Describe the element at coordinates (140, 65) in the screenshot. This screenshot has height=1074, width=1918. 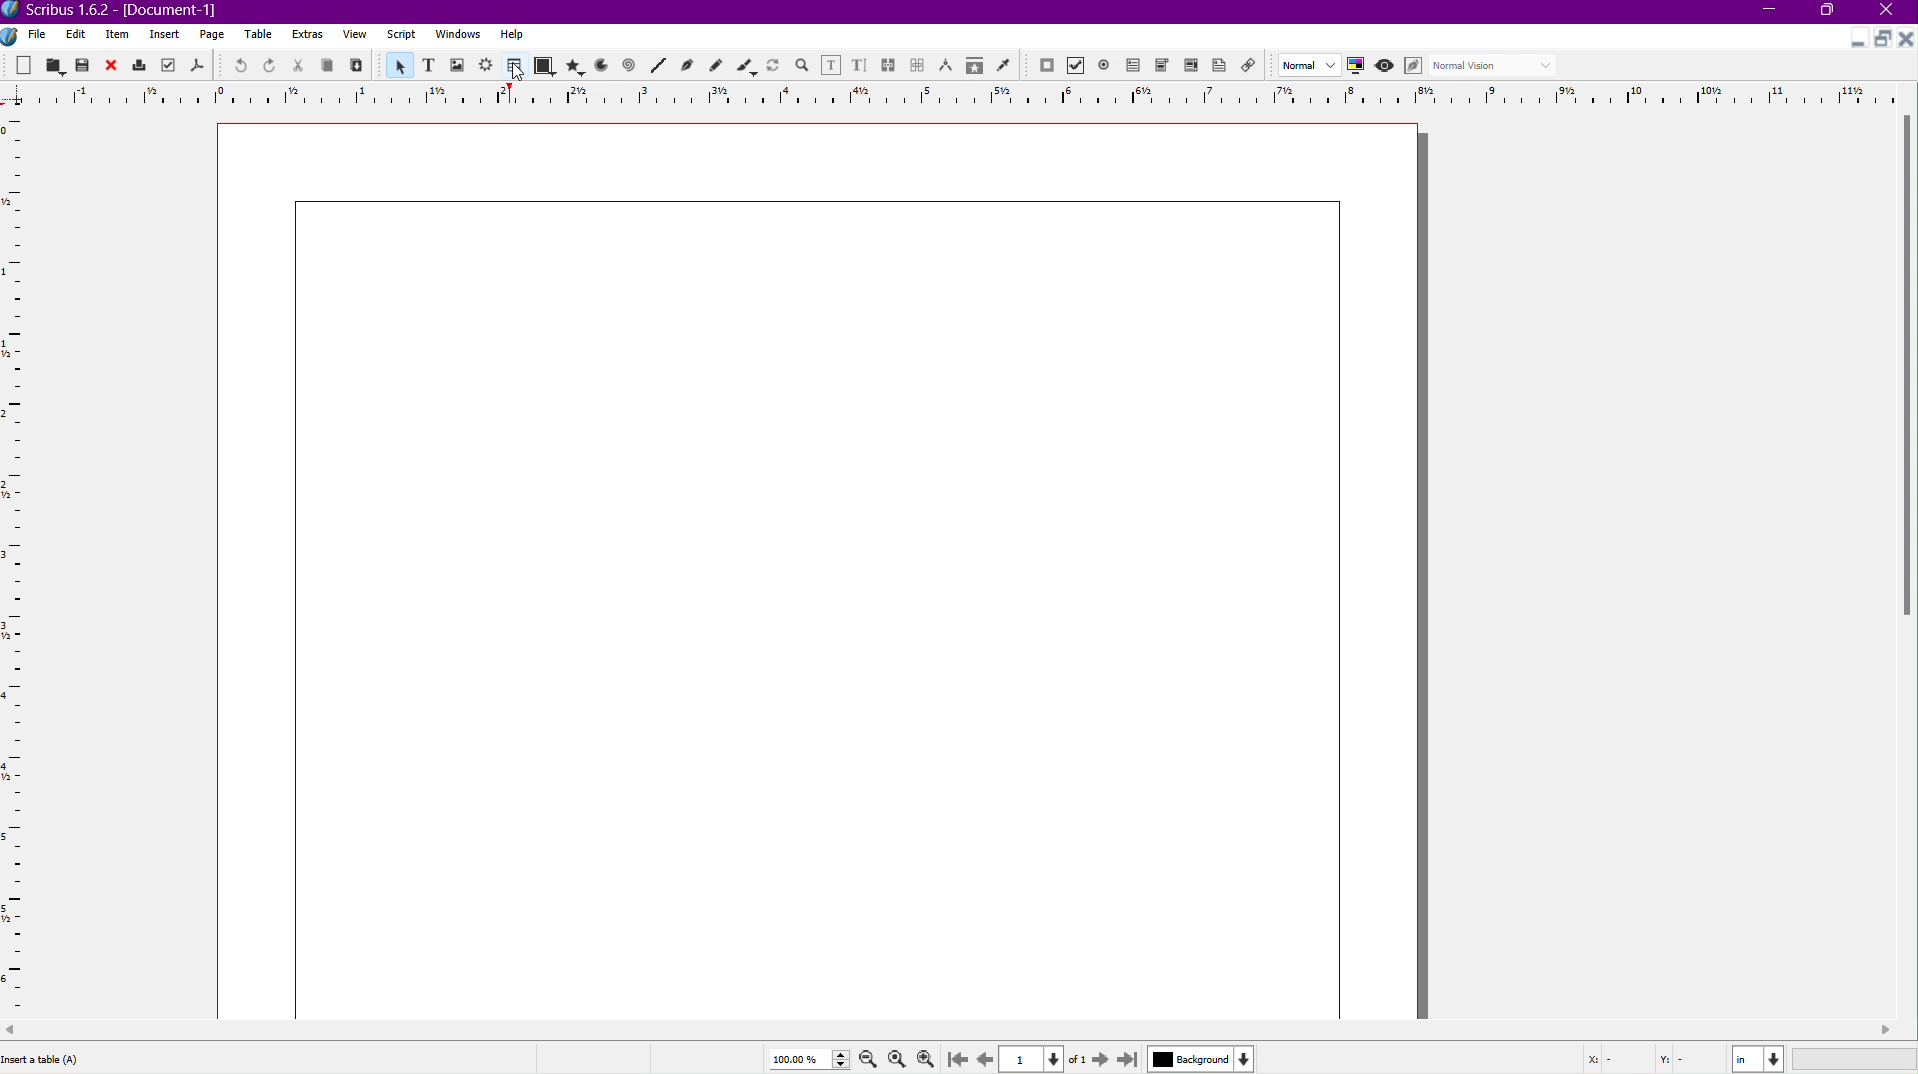
I see `Print` at that location.